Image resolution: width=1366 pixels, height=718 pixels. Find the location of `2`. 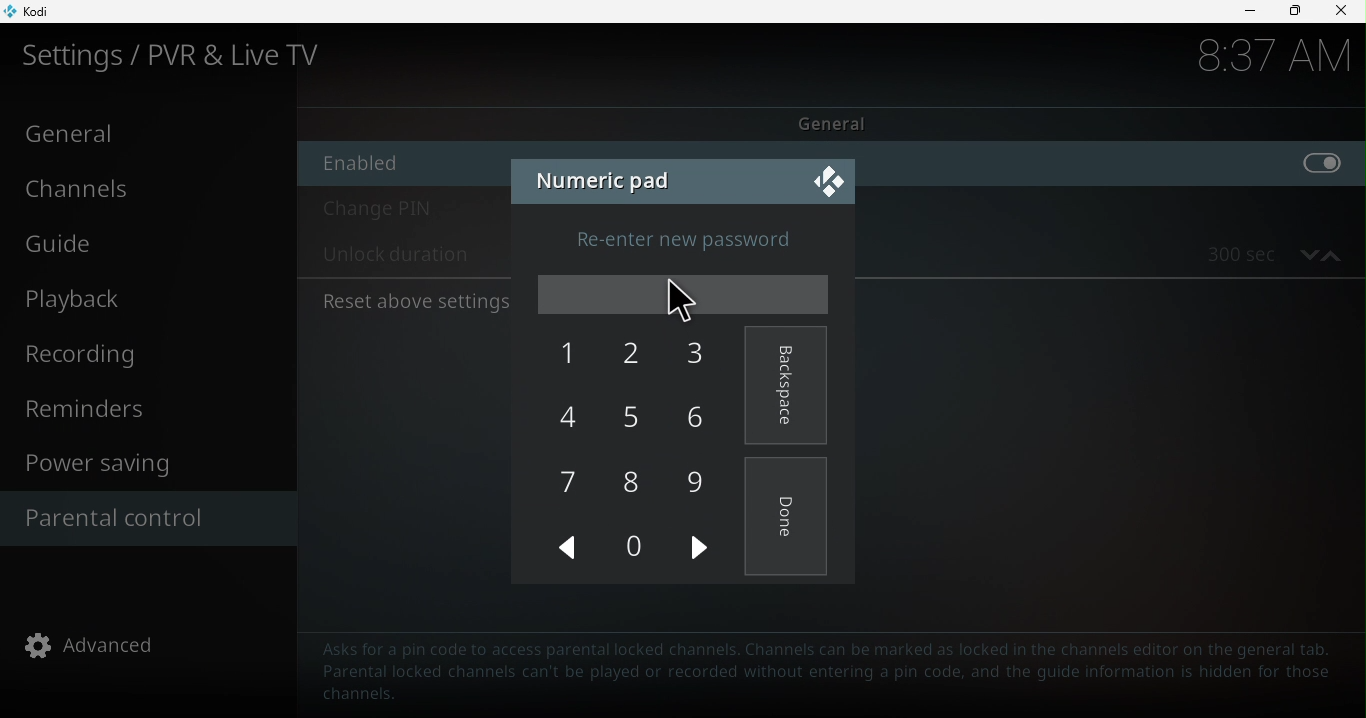

2 is located at coordinates (636, 352).